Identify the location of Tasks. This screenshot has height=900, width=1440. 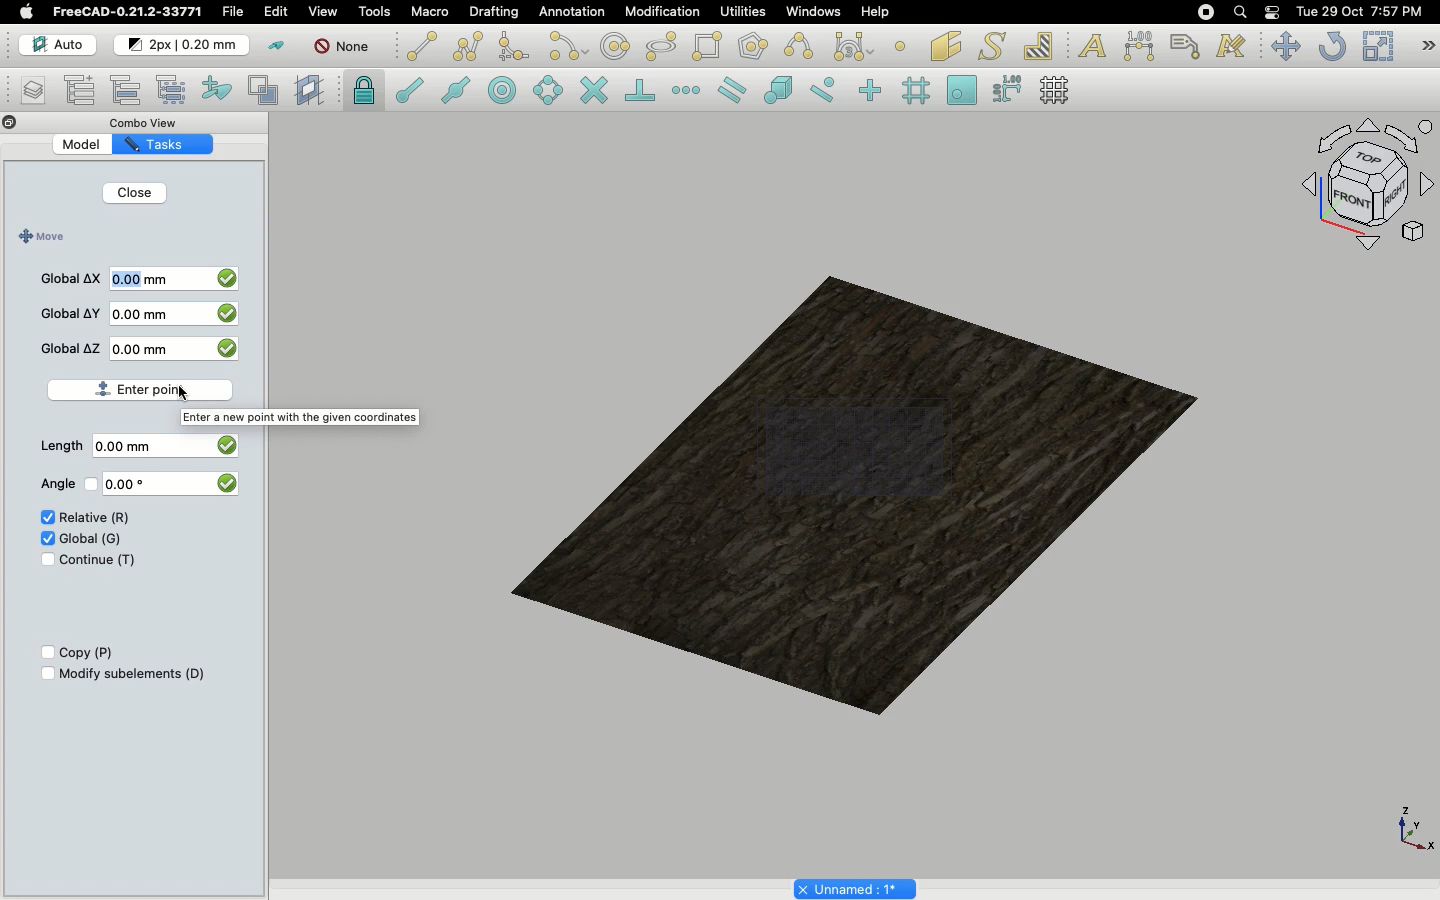
(174, 143).